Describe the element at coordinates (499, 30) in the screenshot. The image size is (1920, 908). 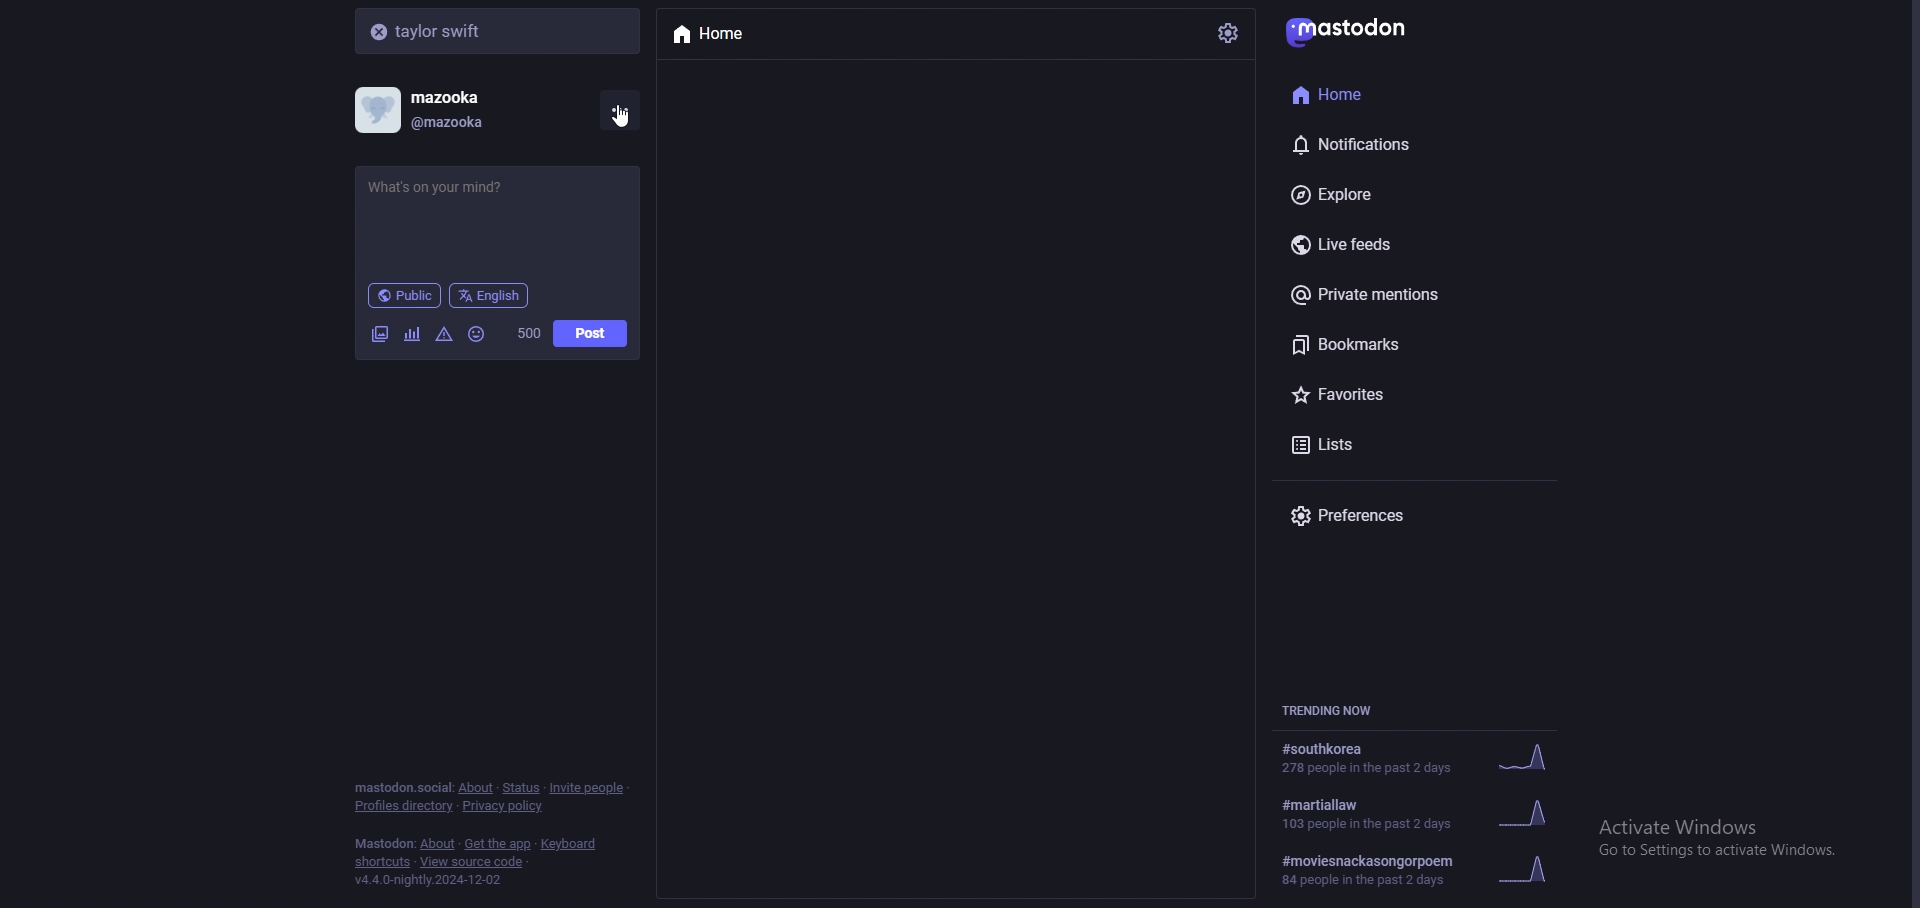
I see `search bar` at that location.